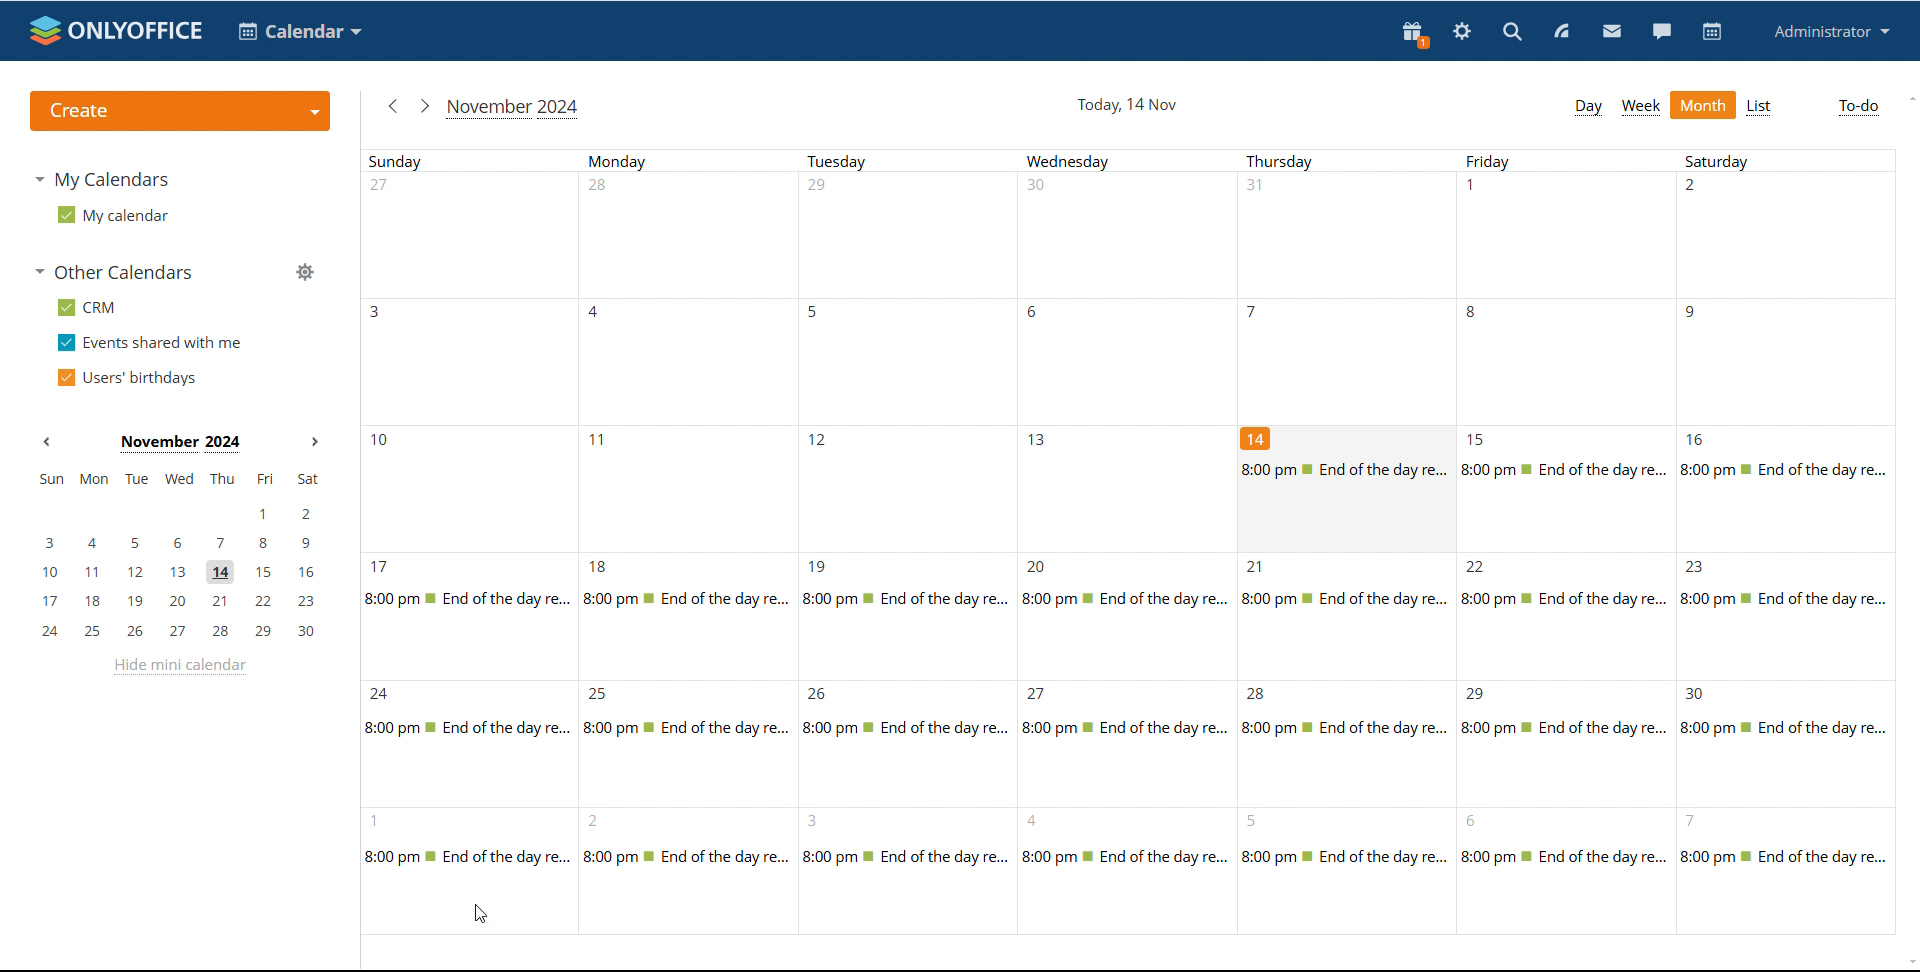  Describe the element at coordinates (1641, 106) in the screenshot. I see `week view` at that location.